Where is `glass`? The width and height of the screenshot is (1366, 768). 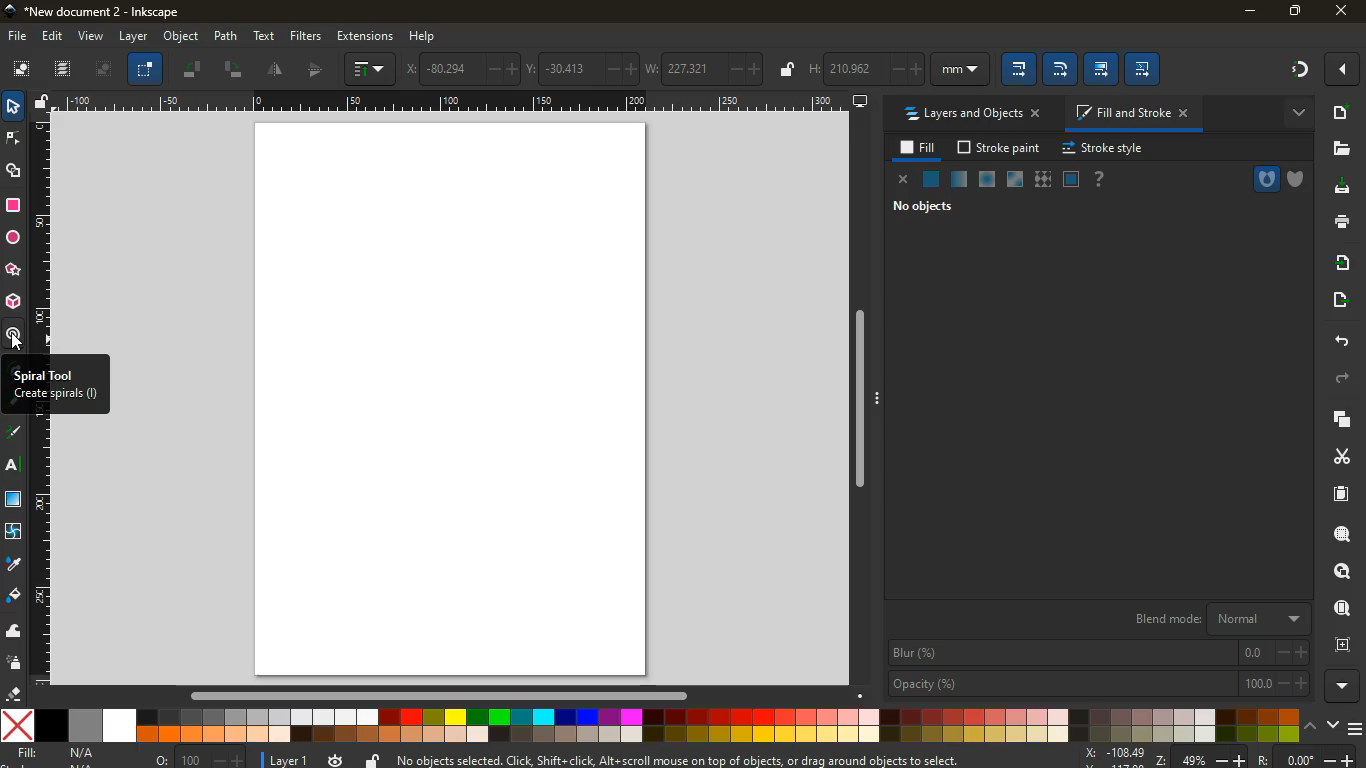
glass is located at coordinates (13, 500).